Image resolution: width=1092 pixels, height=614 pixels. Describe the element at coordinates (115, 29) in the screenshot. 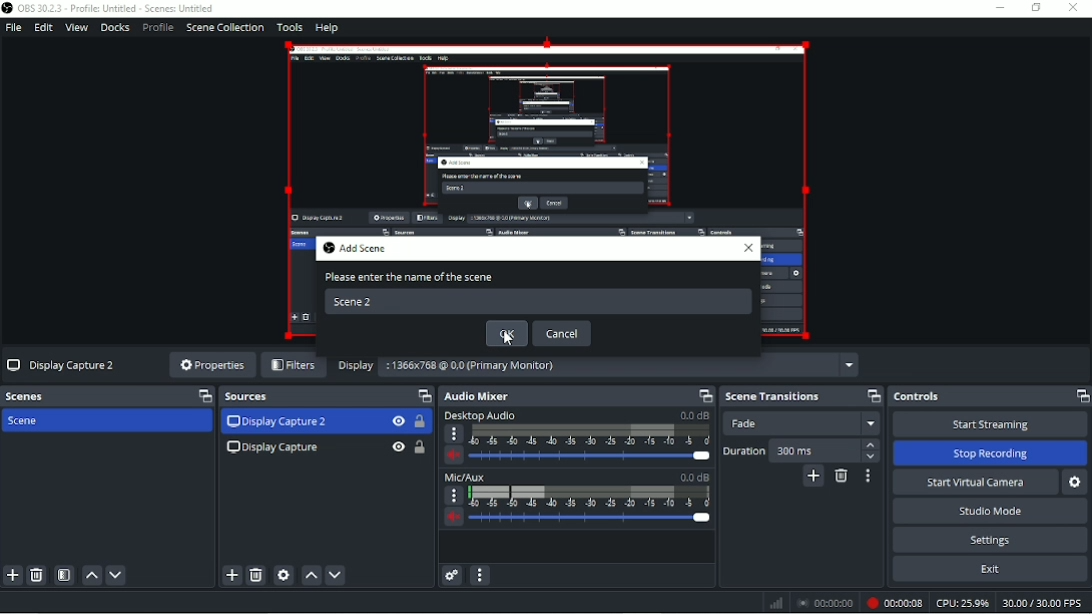

I see `Docks` at that location.